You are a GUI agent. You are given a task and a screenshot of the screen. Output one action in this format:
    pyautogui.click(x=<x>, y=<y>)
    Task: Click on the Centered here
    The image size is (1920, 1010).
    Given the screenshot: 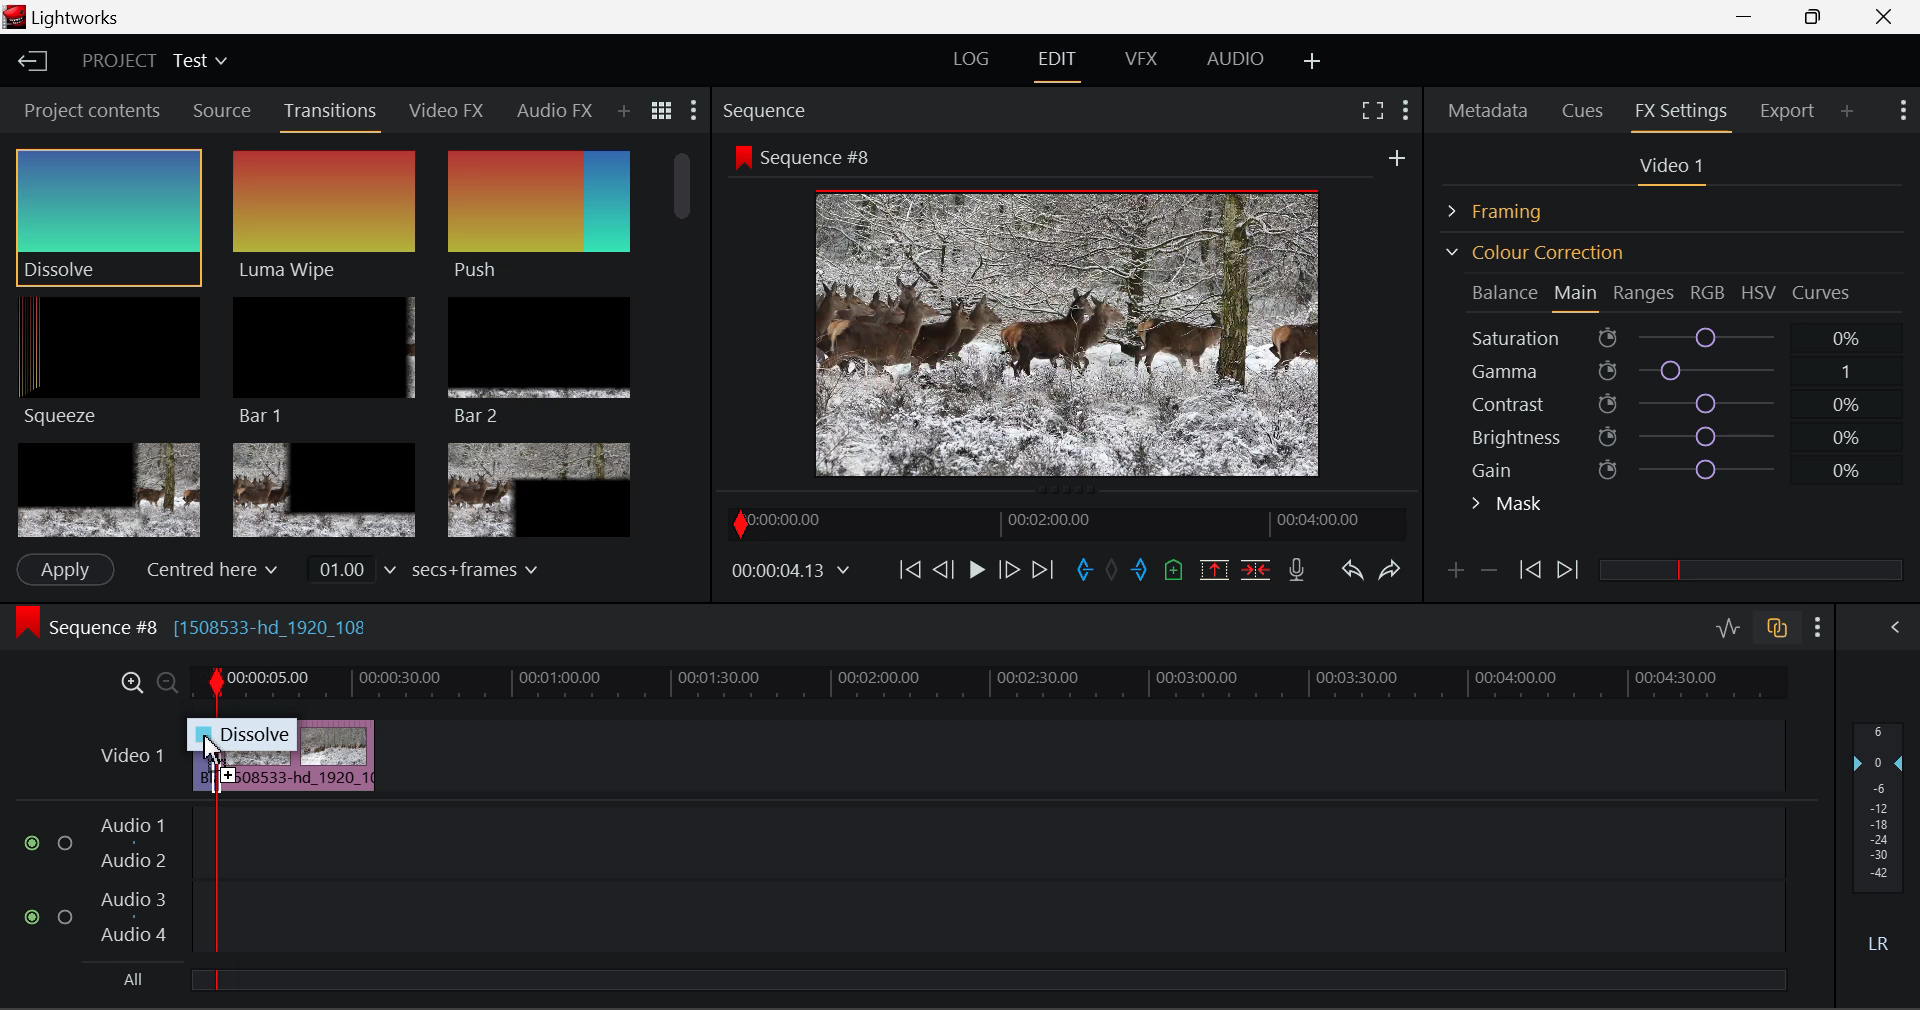 What is the action you would take?
    pyautogui.click(x=214, y=569)
    